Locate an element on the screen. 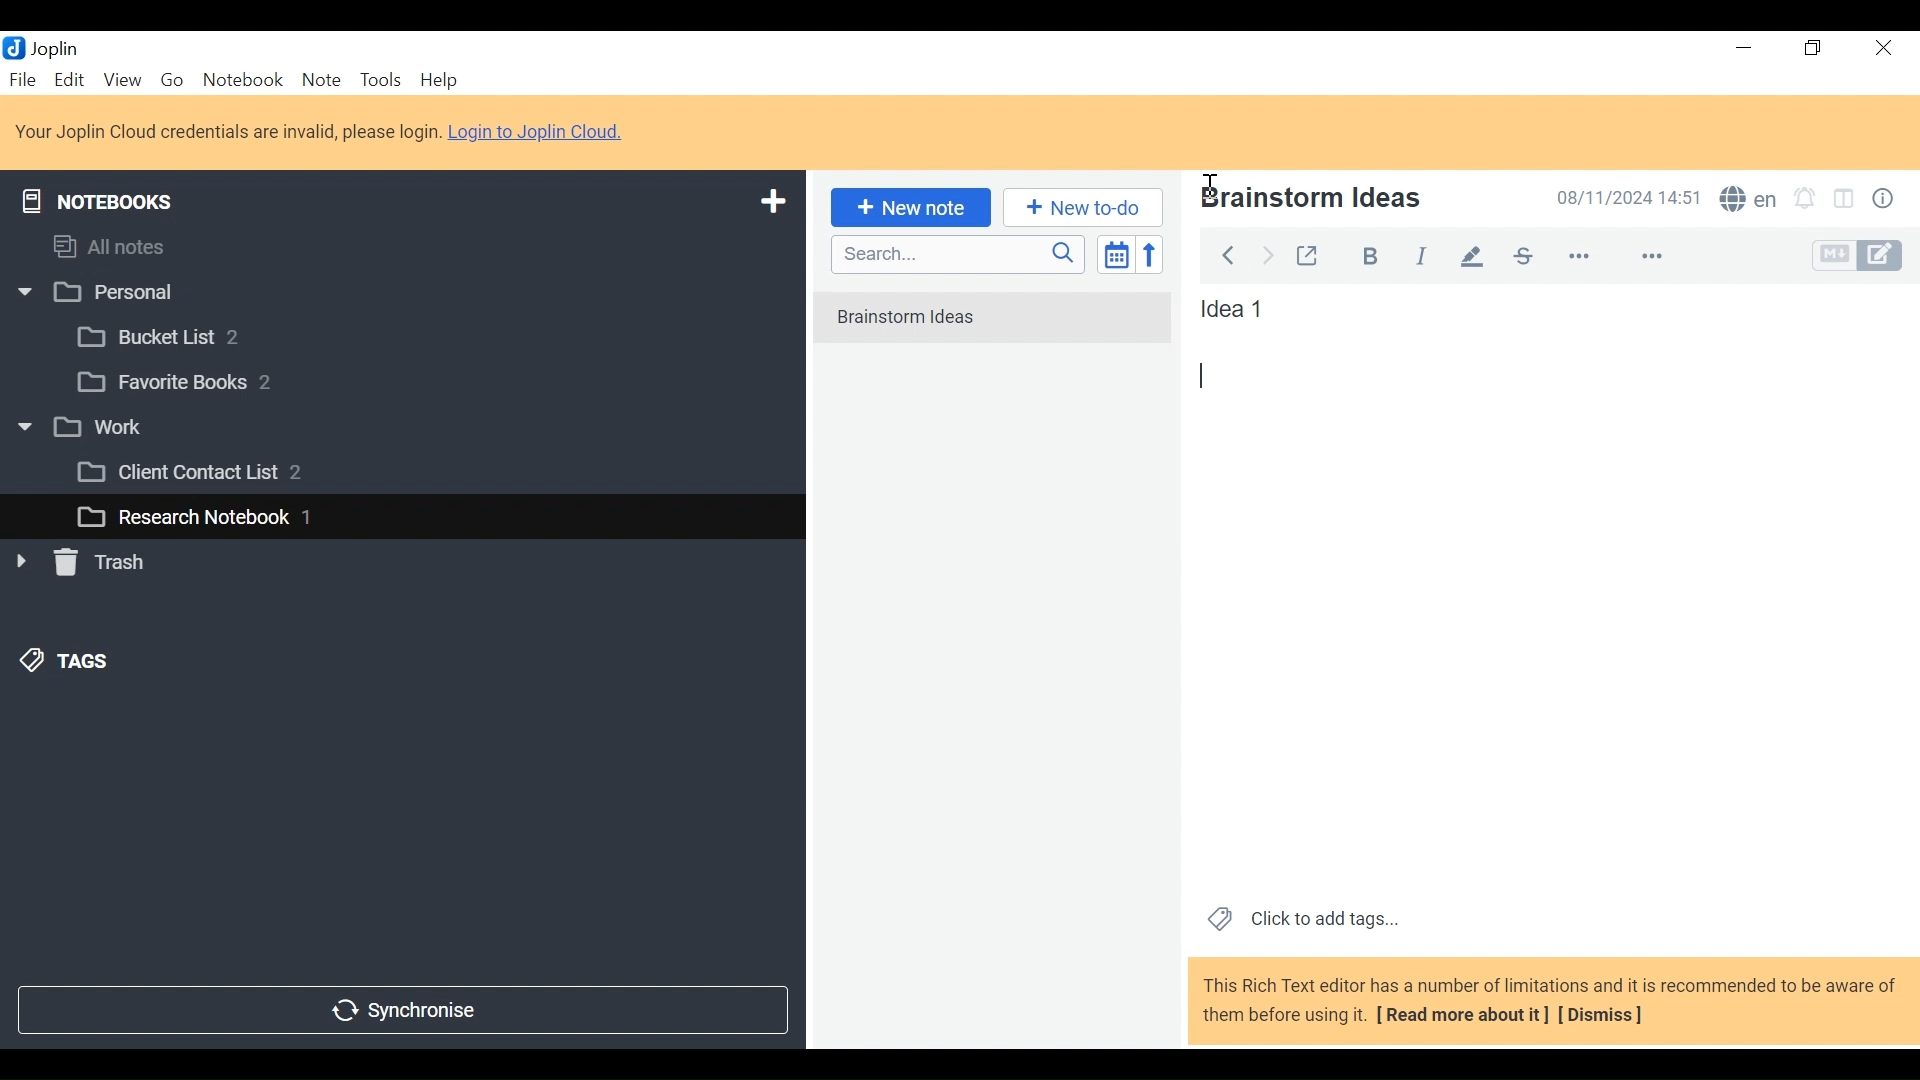 This screenshot has height=1080, width=1920. strikethrough is located at coordinates (1522, 255).